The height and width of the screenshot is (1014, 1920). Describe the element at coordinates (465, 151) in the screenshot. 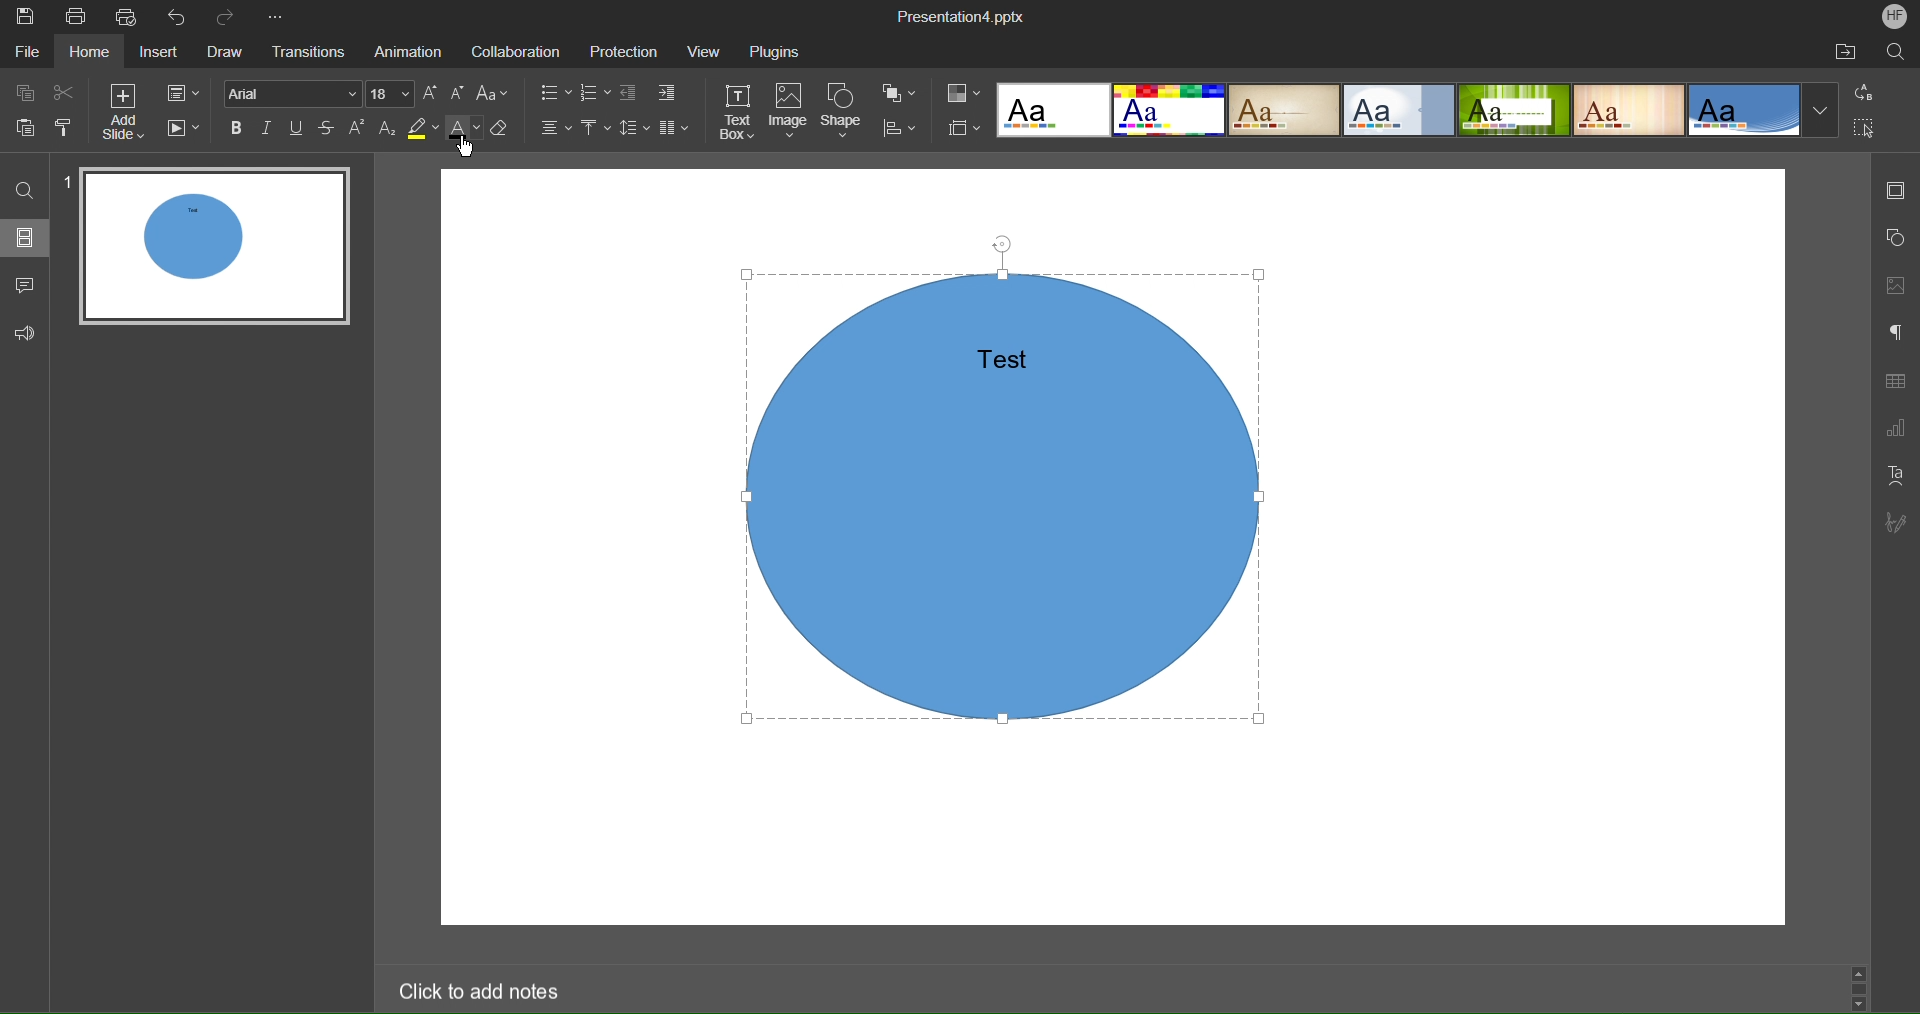

I see `Cursor` at that location.